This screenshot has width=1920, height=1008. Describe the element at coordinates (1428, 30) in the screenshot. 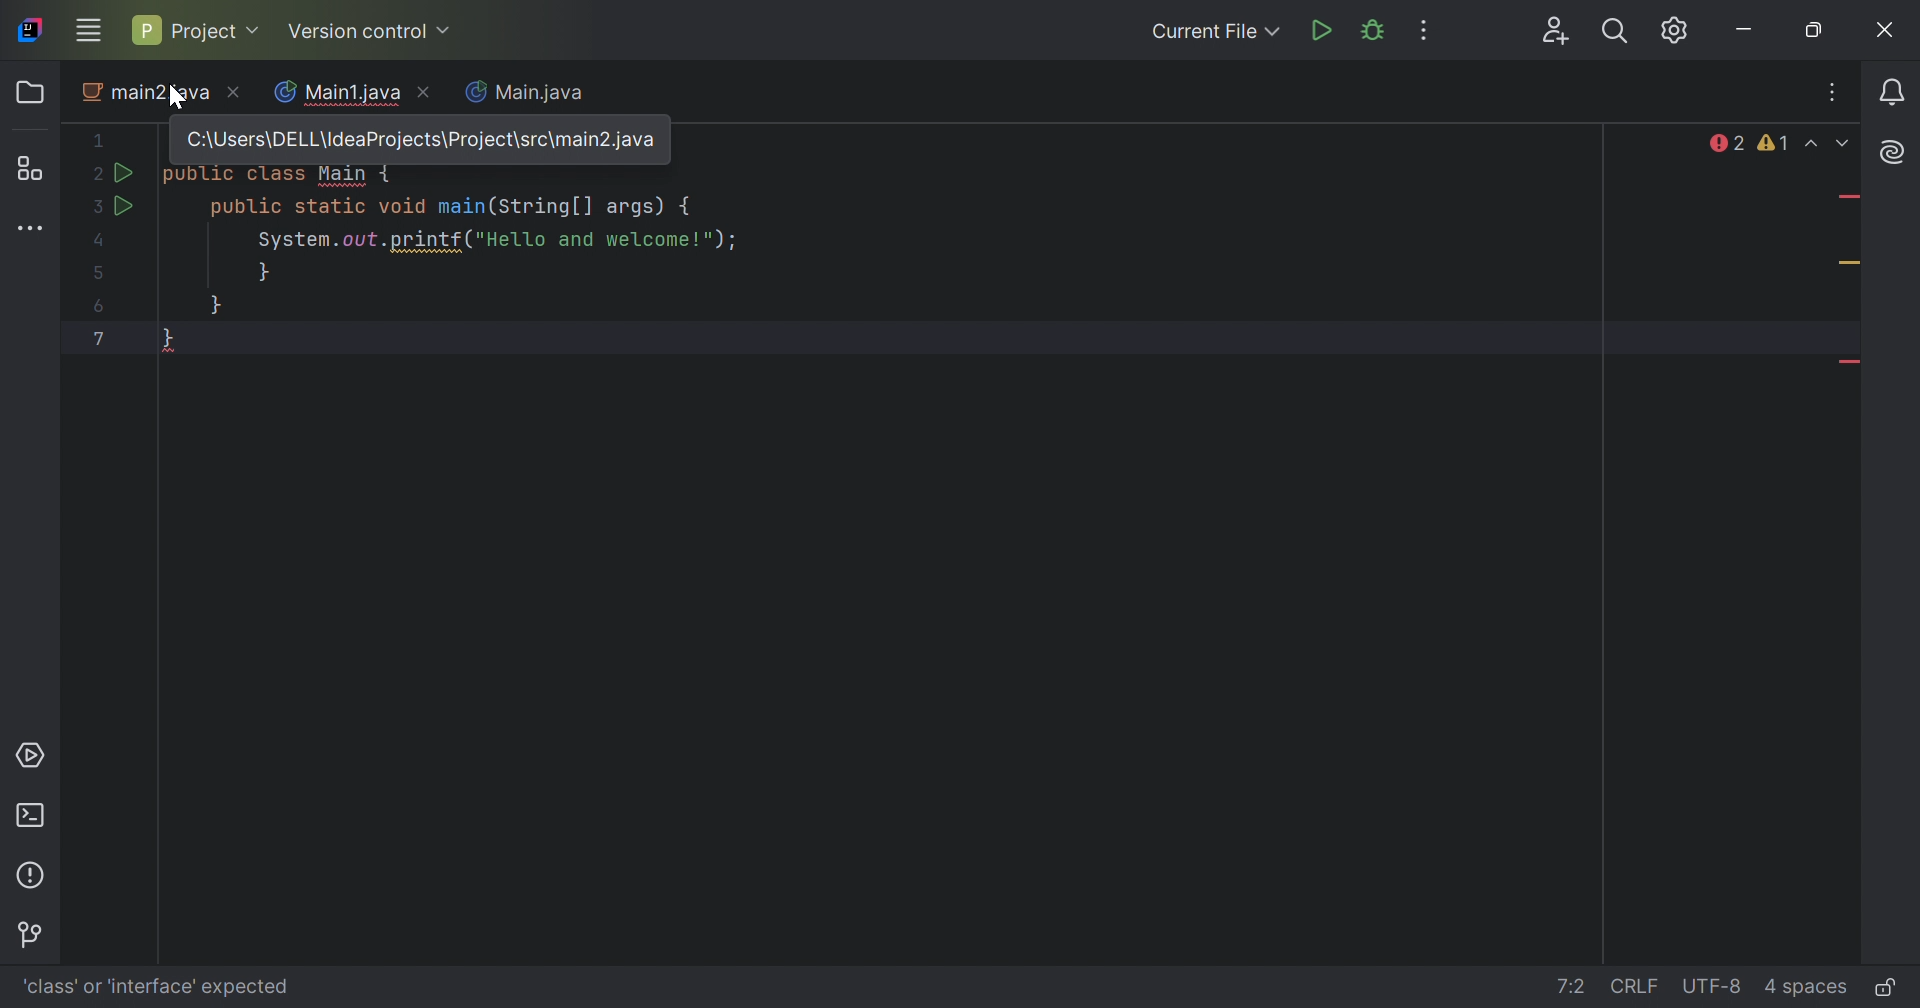

I see `More Actions` at that location.